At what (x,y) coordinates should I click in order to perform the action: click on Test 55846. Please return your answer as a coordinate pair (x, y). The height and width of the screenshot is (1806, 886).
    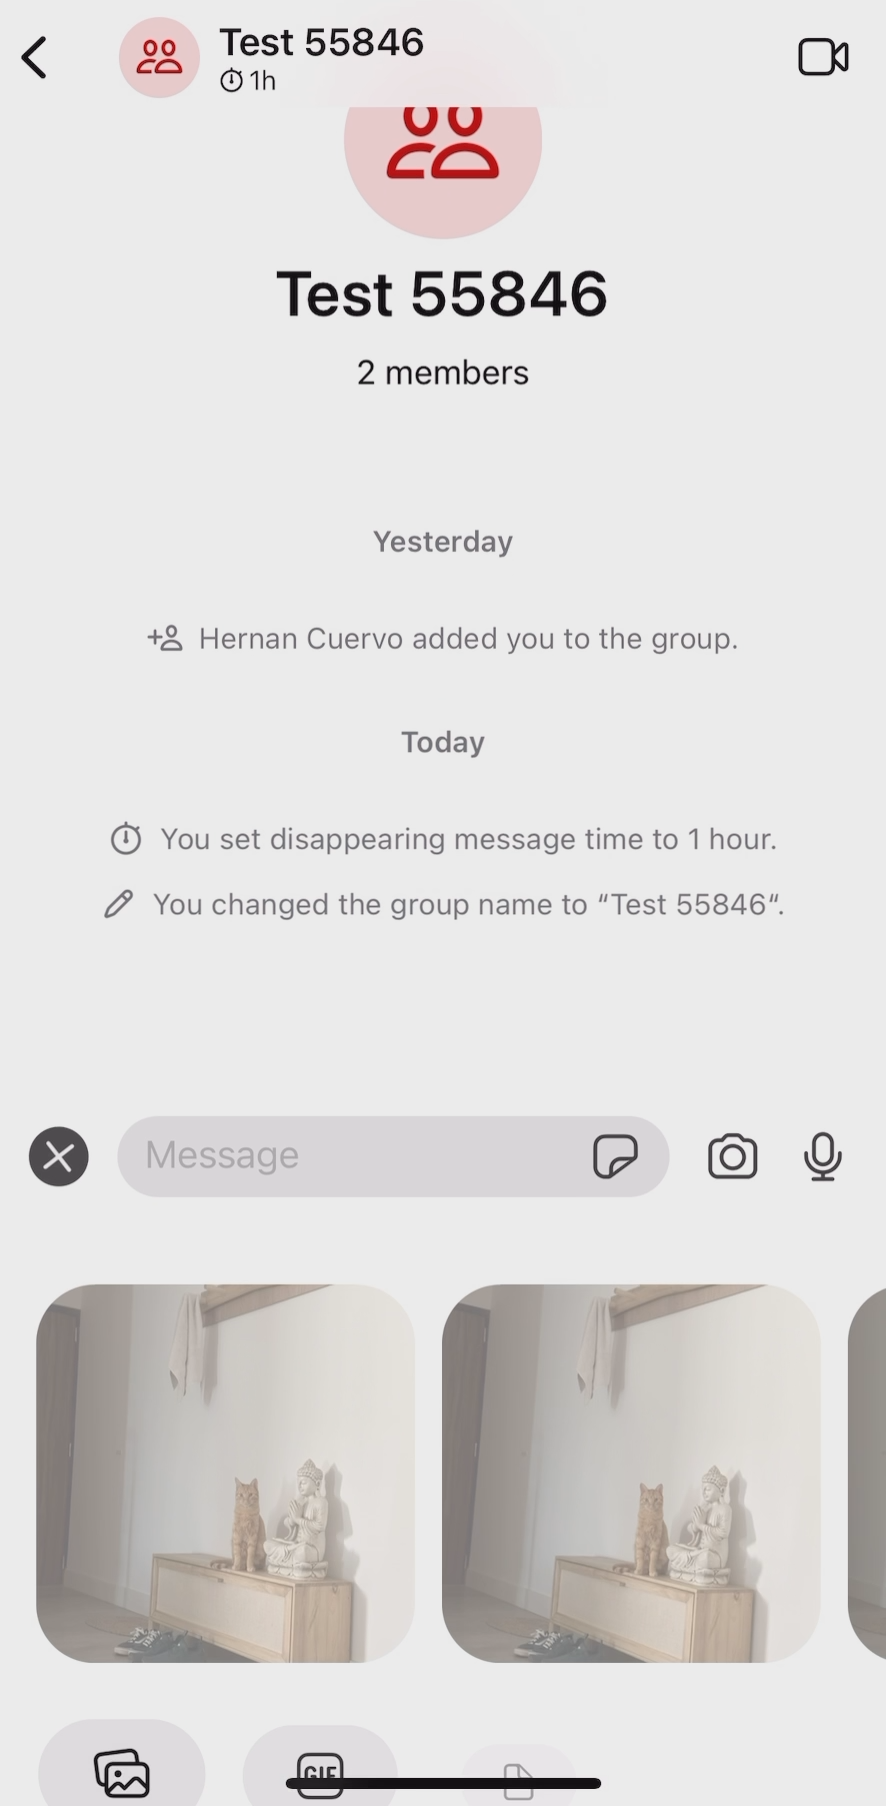
    Looking at the image, I should click on (441, 228).